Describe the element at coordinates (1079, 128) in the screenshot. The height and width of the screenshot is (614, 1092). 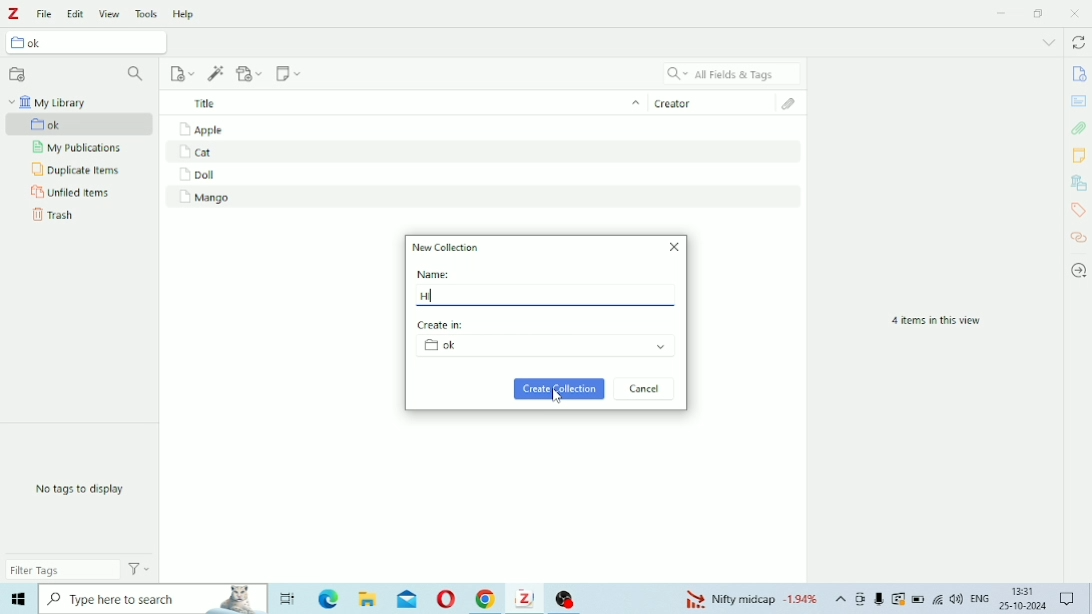
I see `Attachments` at that location.